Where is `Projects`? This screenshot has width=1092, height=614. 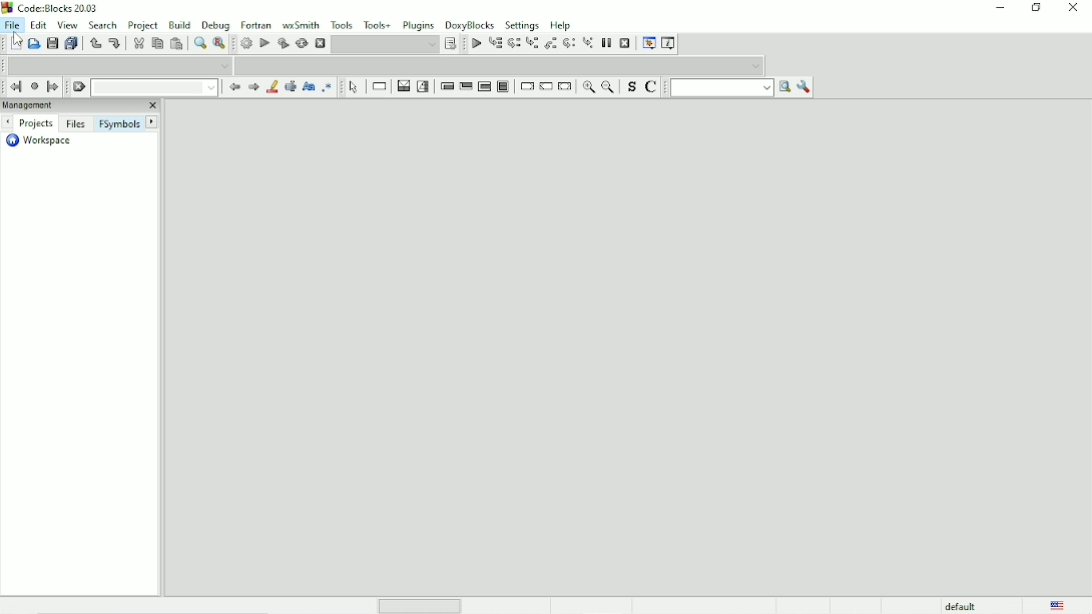
Projects is located at coordinates (37, 123).